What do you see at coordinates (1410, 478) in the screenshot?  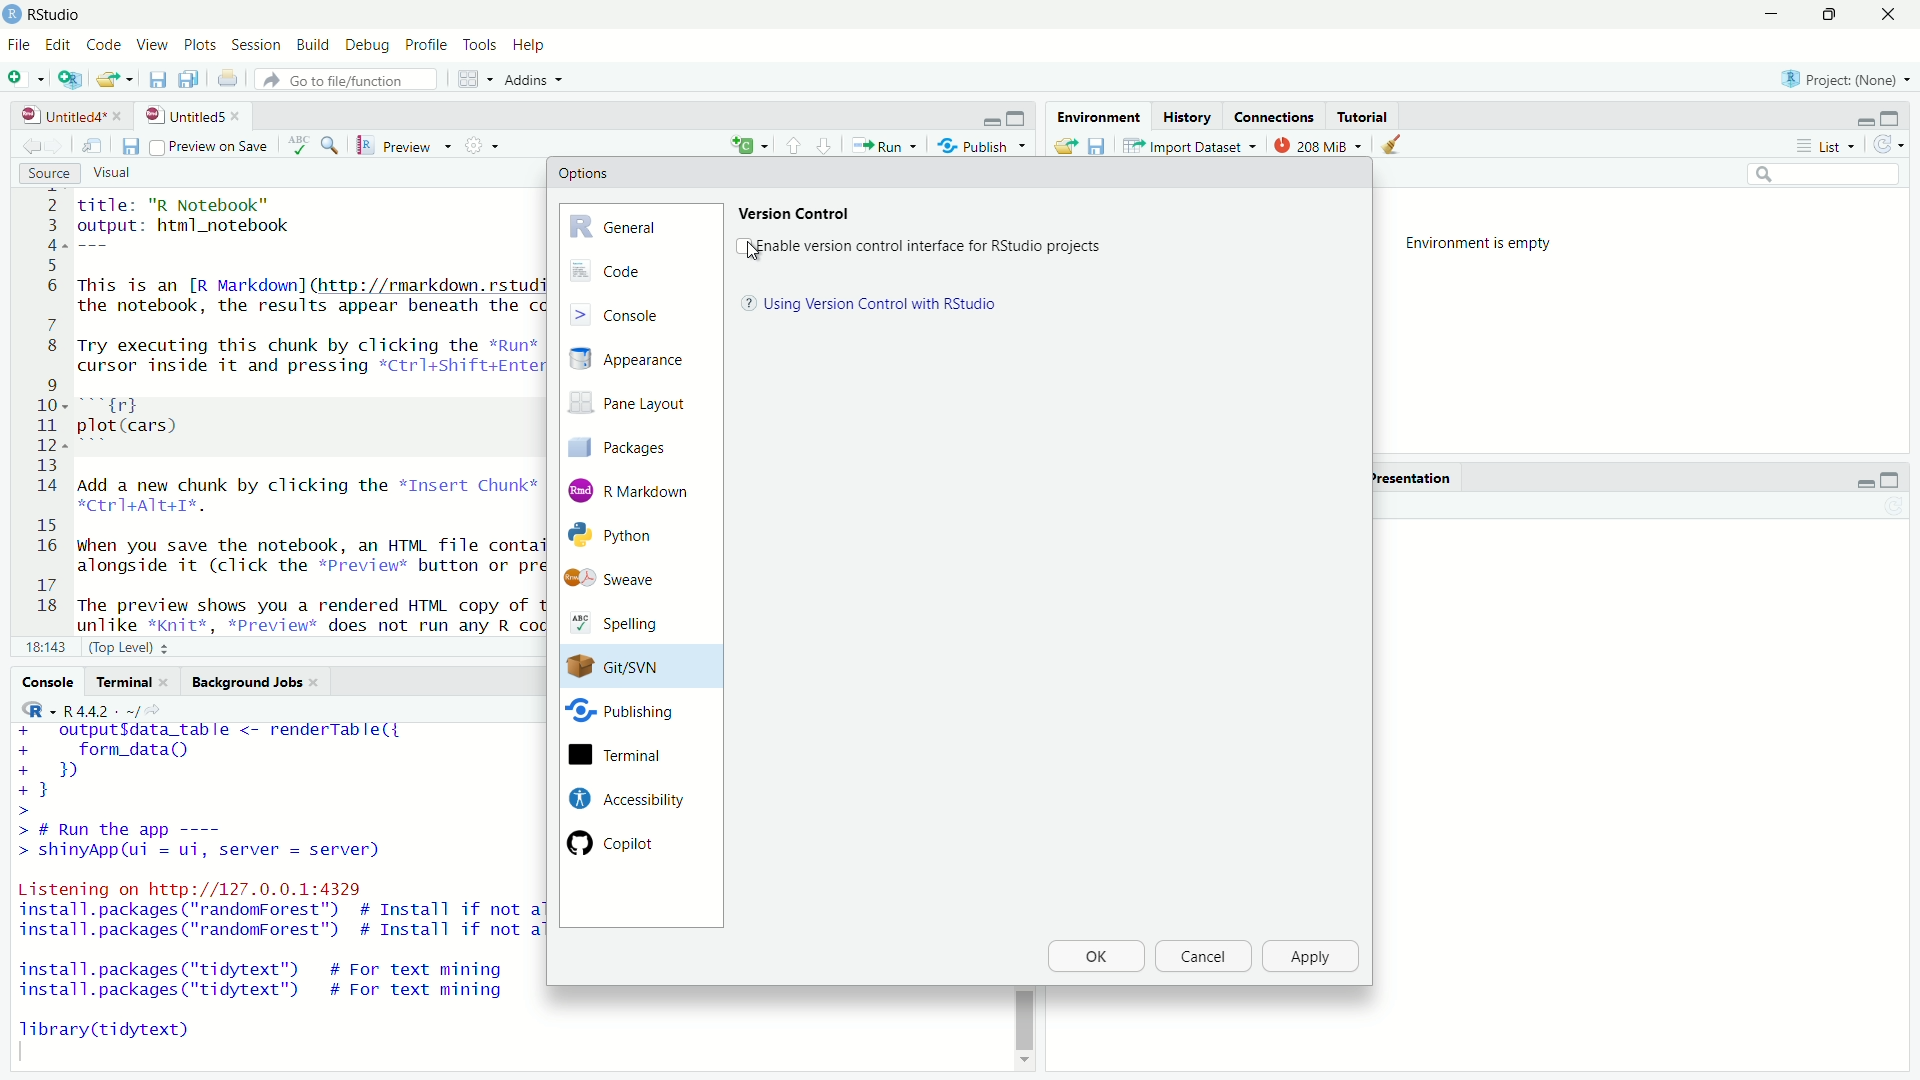 I see `Presentation` at bounding box center [1410, 478].